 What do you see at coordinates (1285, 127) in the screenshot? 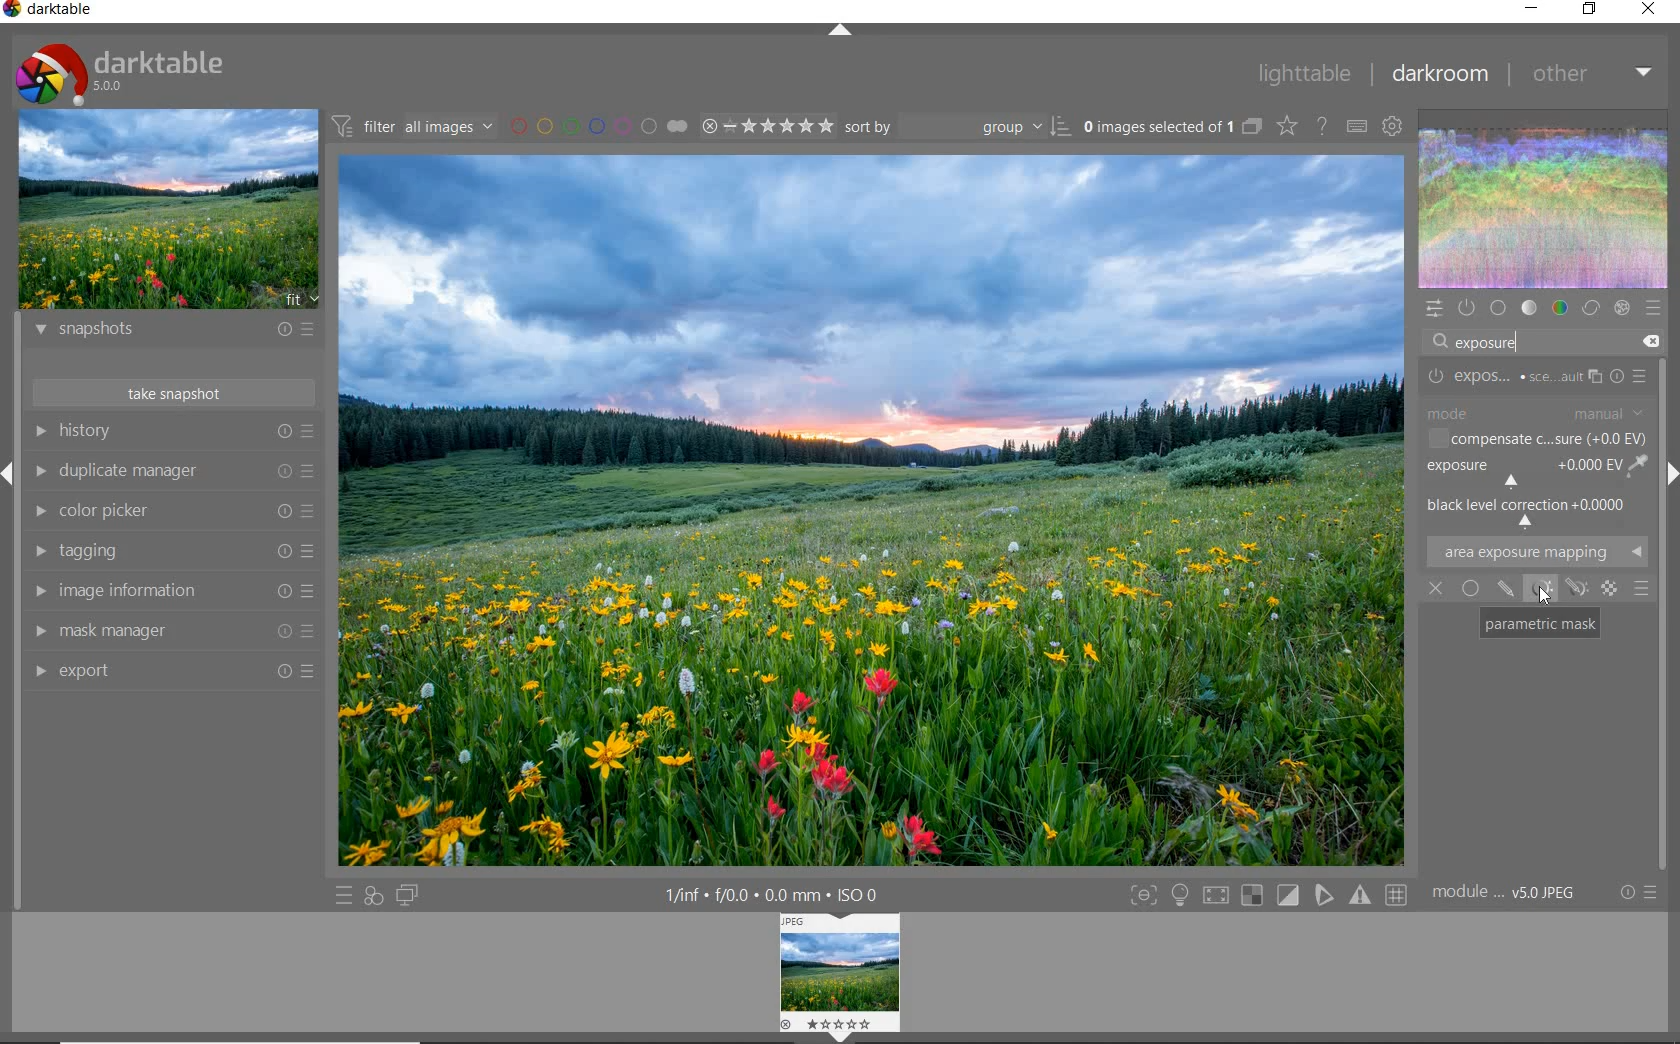
I see `change overlays shown on thumbnails` at bounding box center [1285, 127].